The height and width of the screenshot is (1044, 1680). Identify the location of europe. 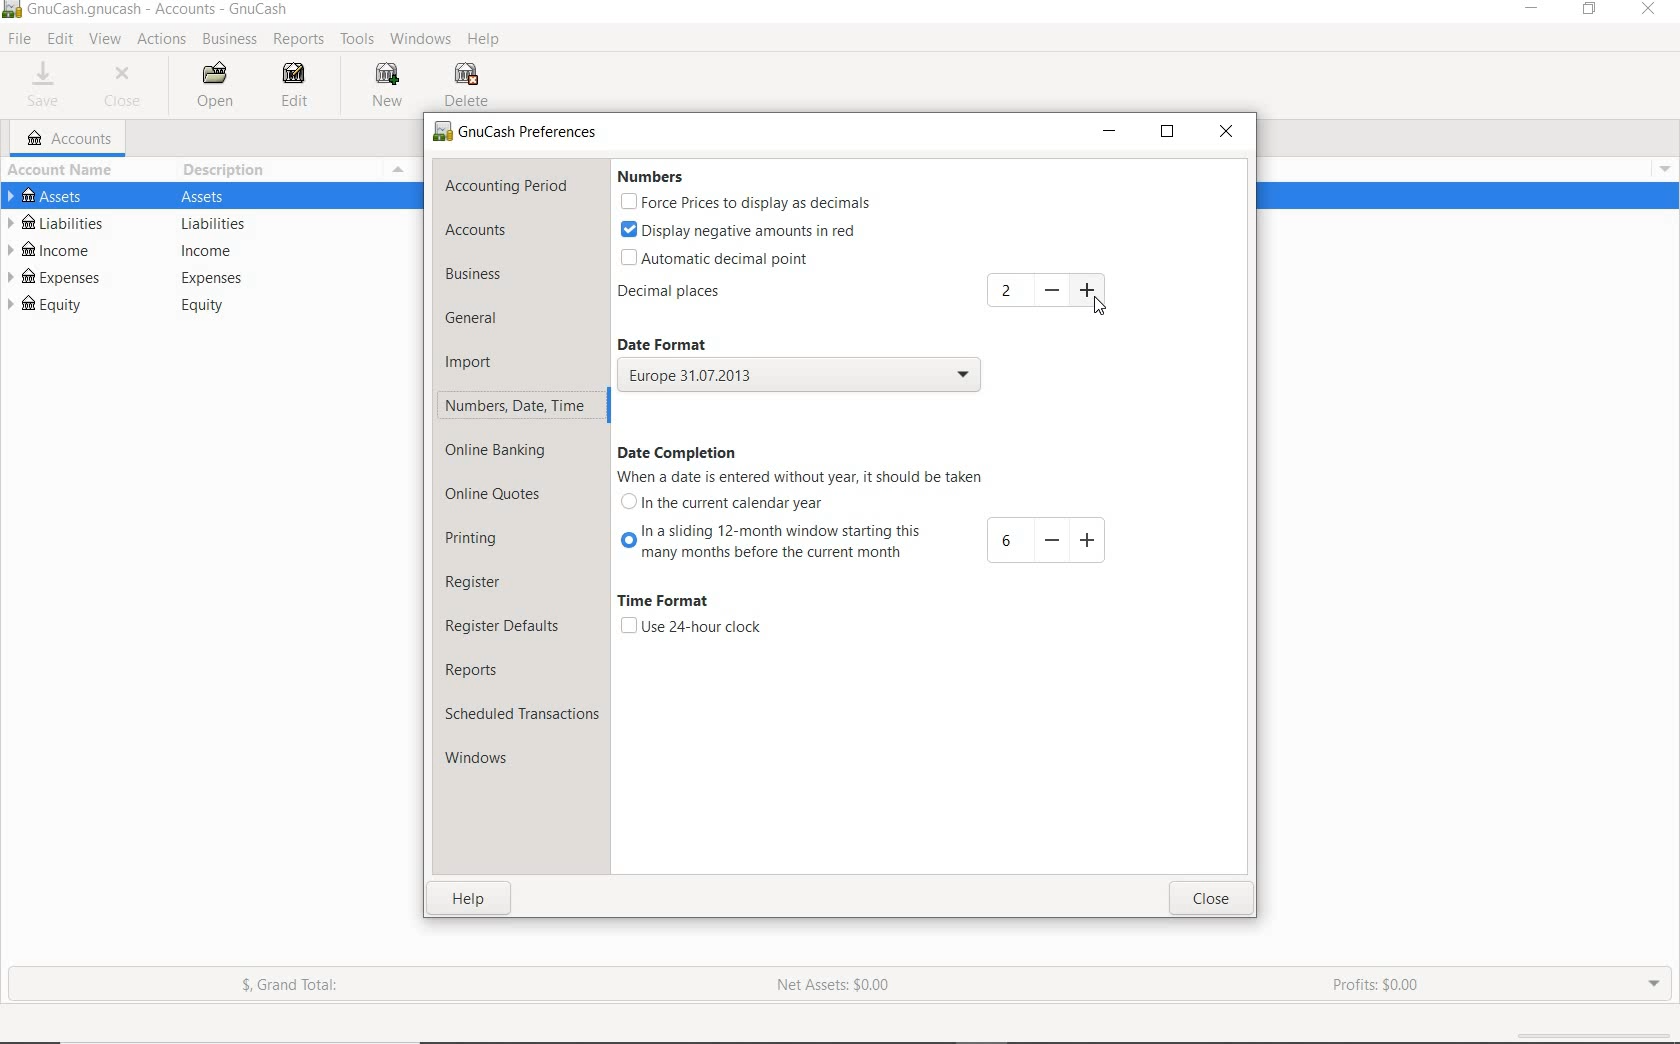
(799, 377).